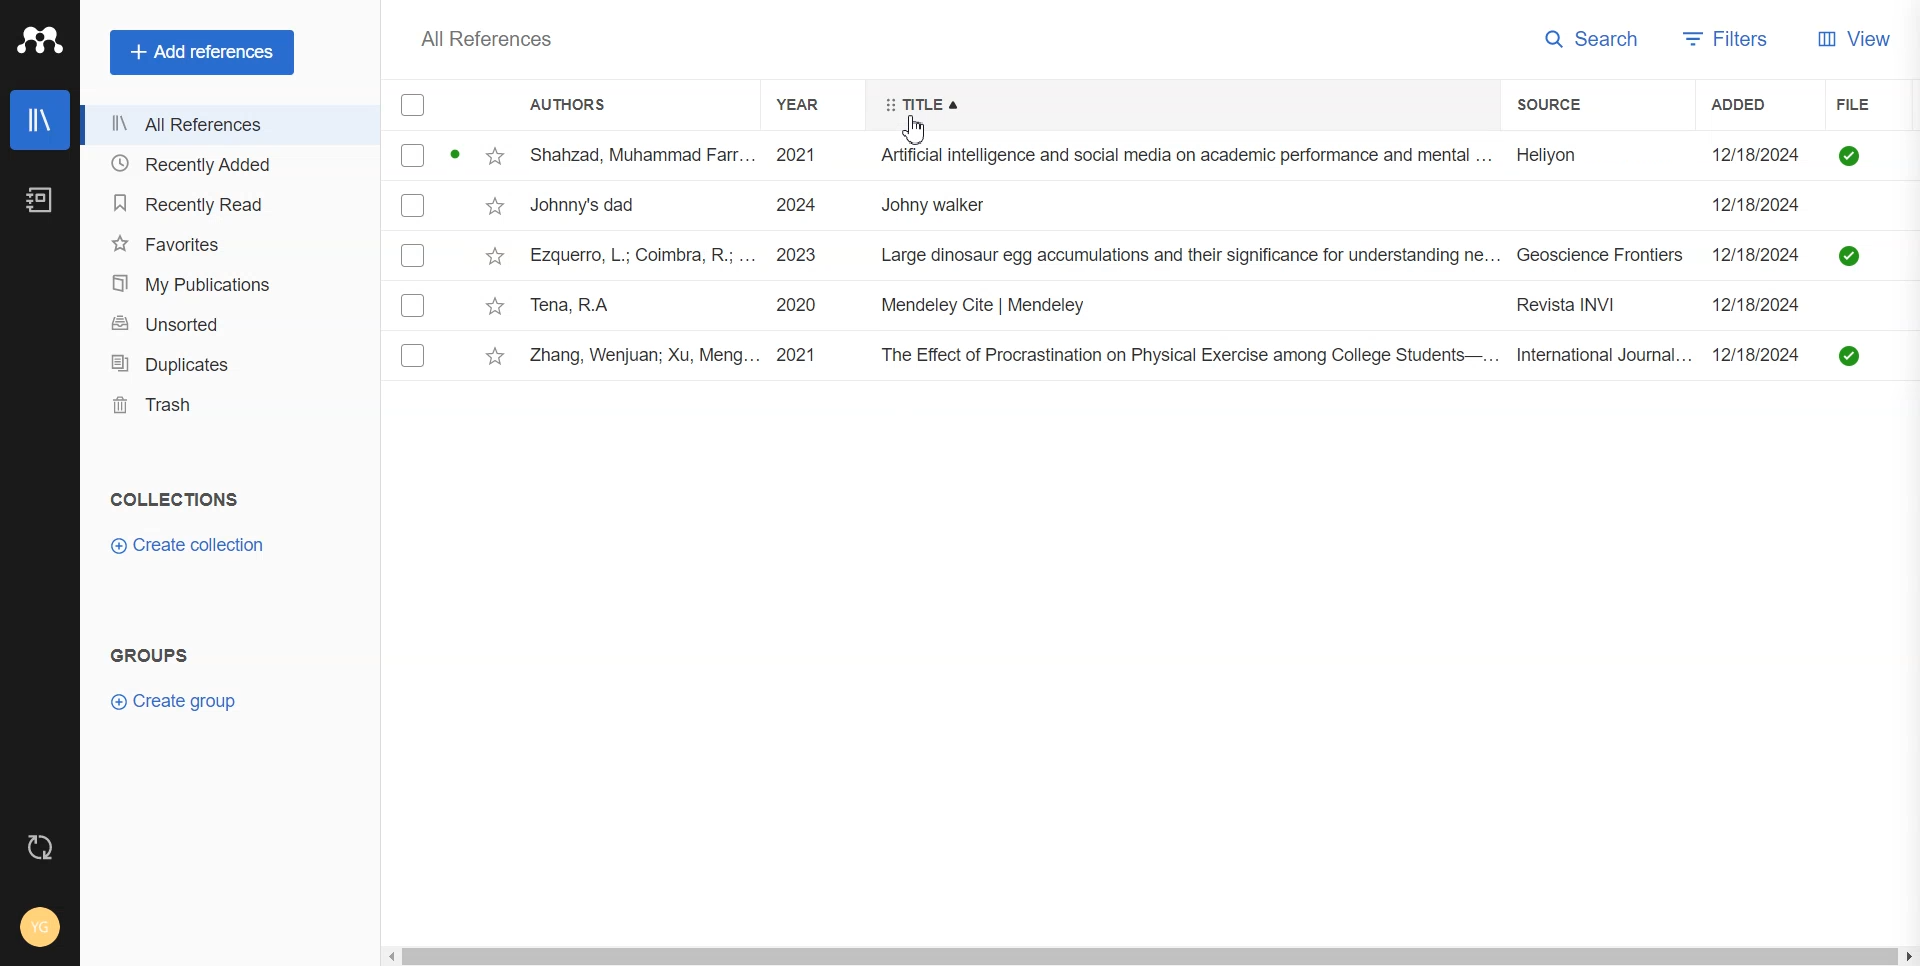  Describe the element at coordinates (38, 41) in the screenshot. I see `Logo` at that location.